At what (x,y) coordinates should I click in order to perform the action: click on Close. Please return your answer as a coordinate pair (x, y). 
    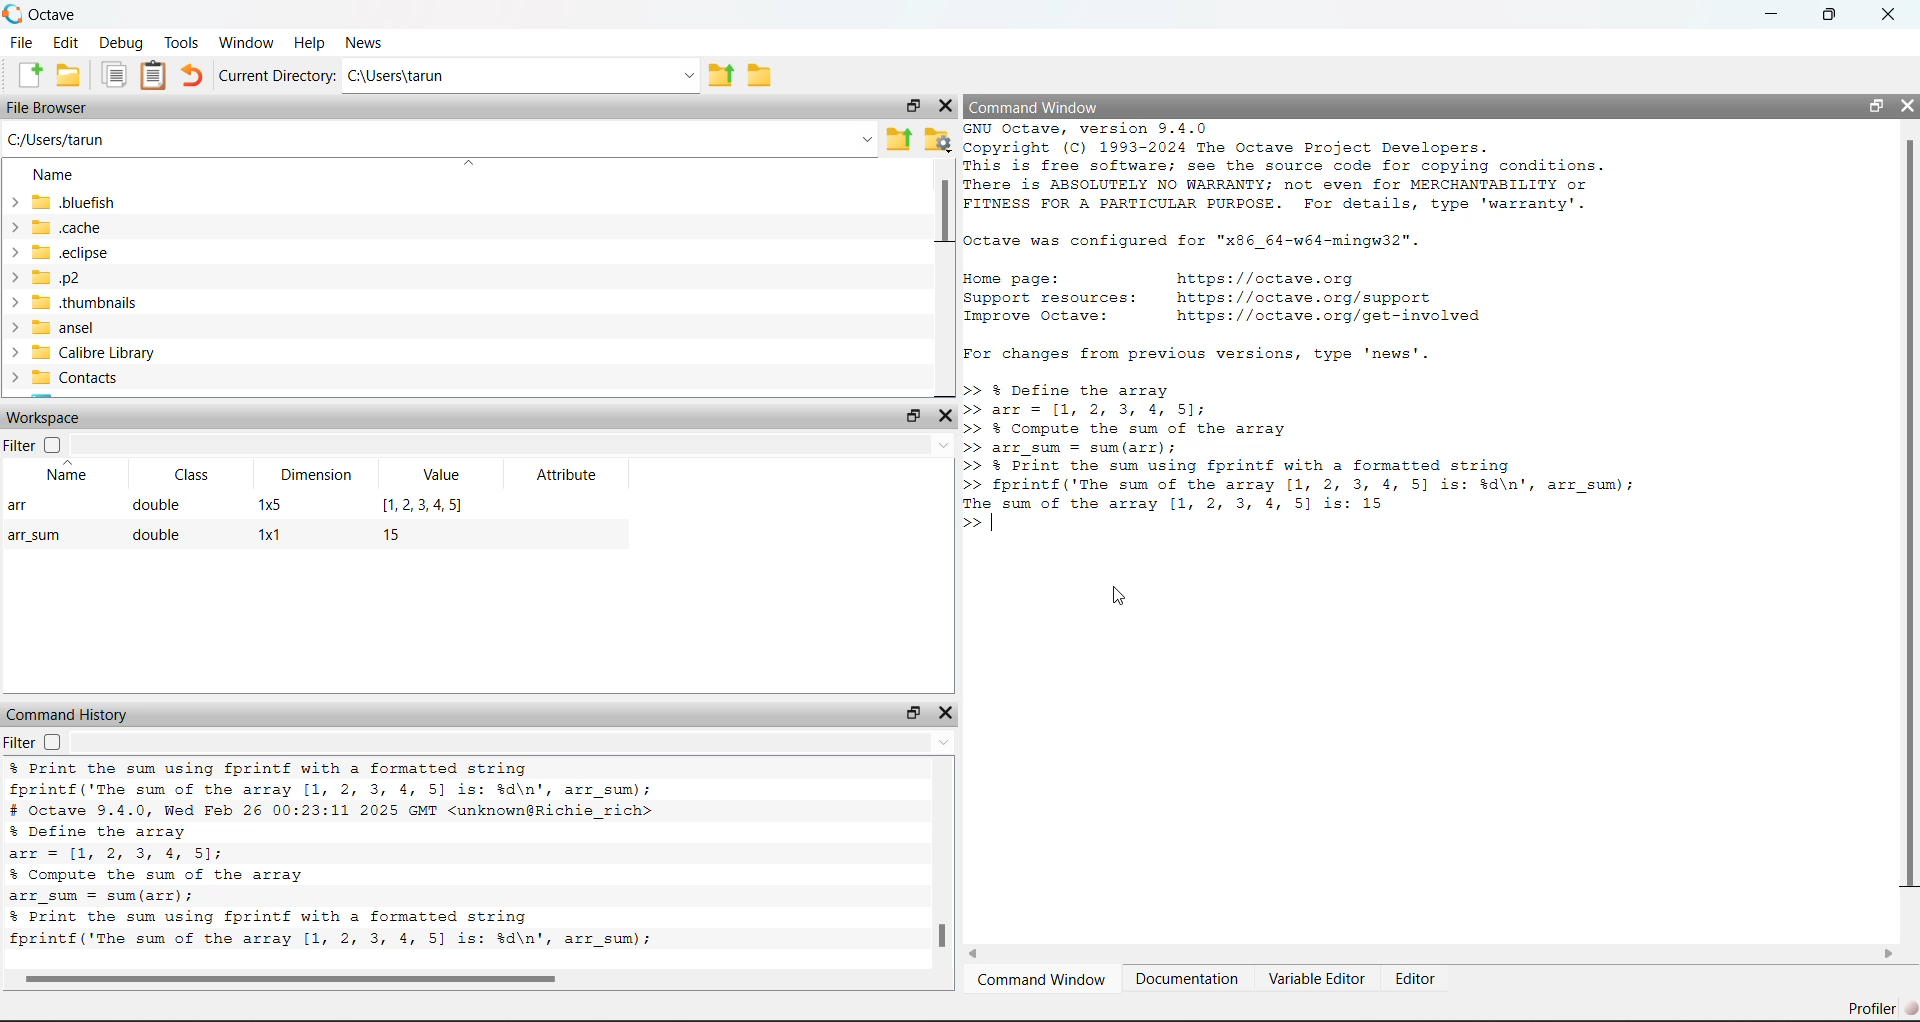
    Looking at the image, I should click on (1889, 15).